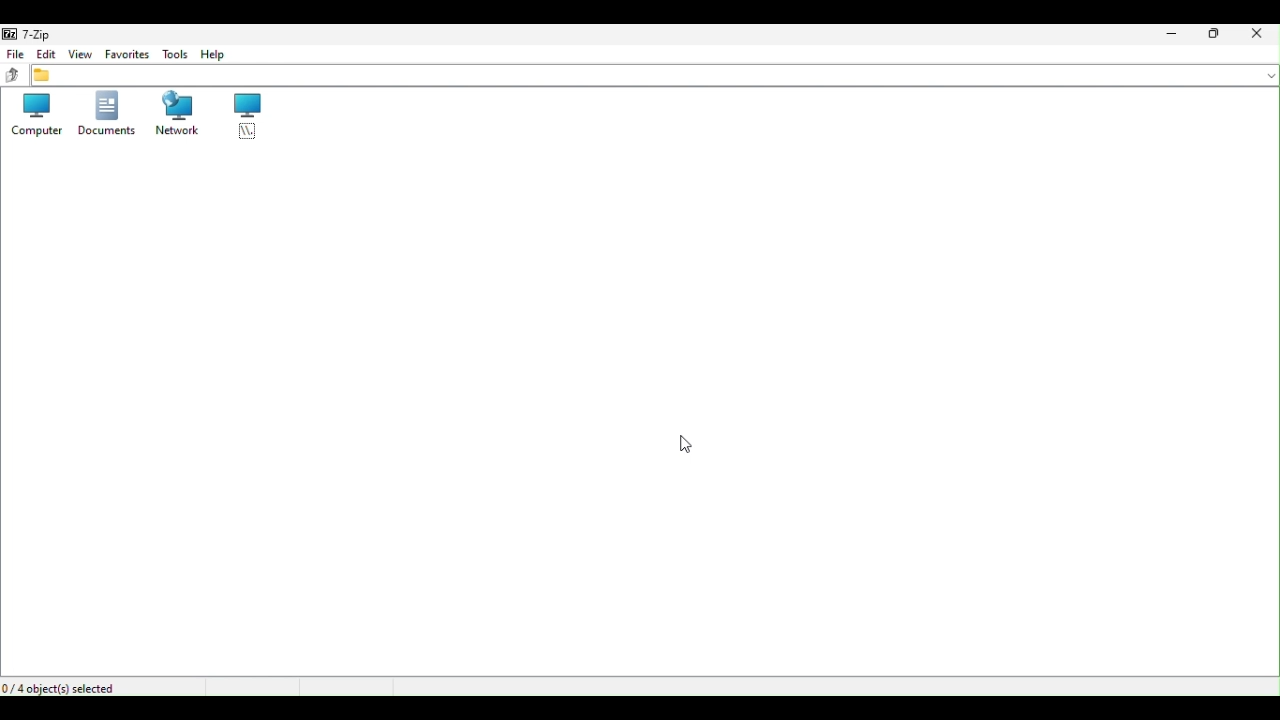  I want to click on Documents, so click(108, 113).